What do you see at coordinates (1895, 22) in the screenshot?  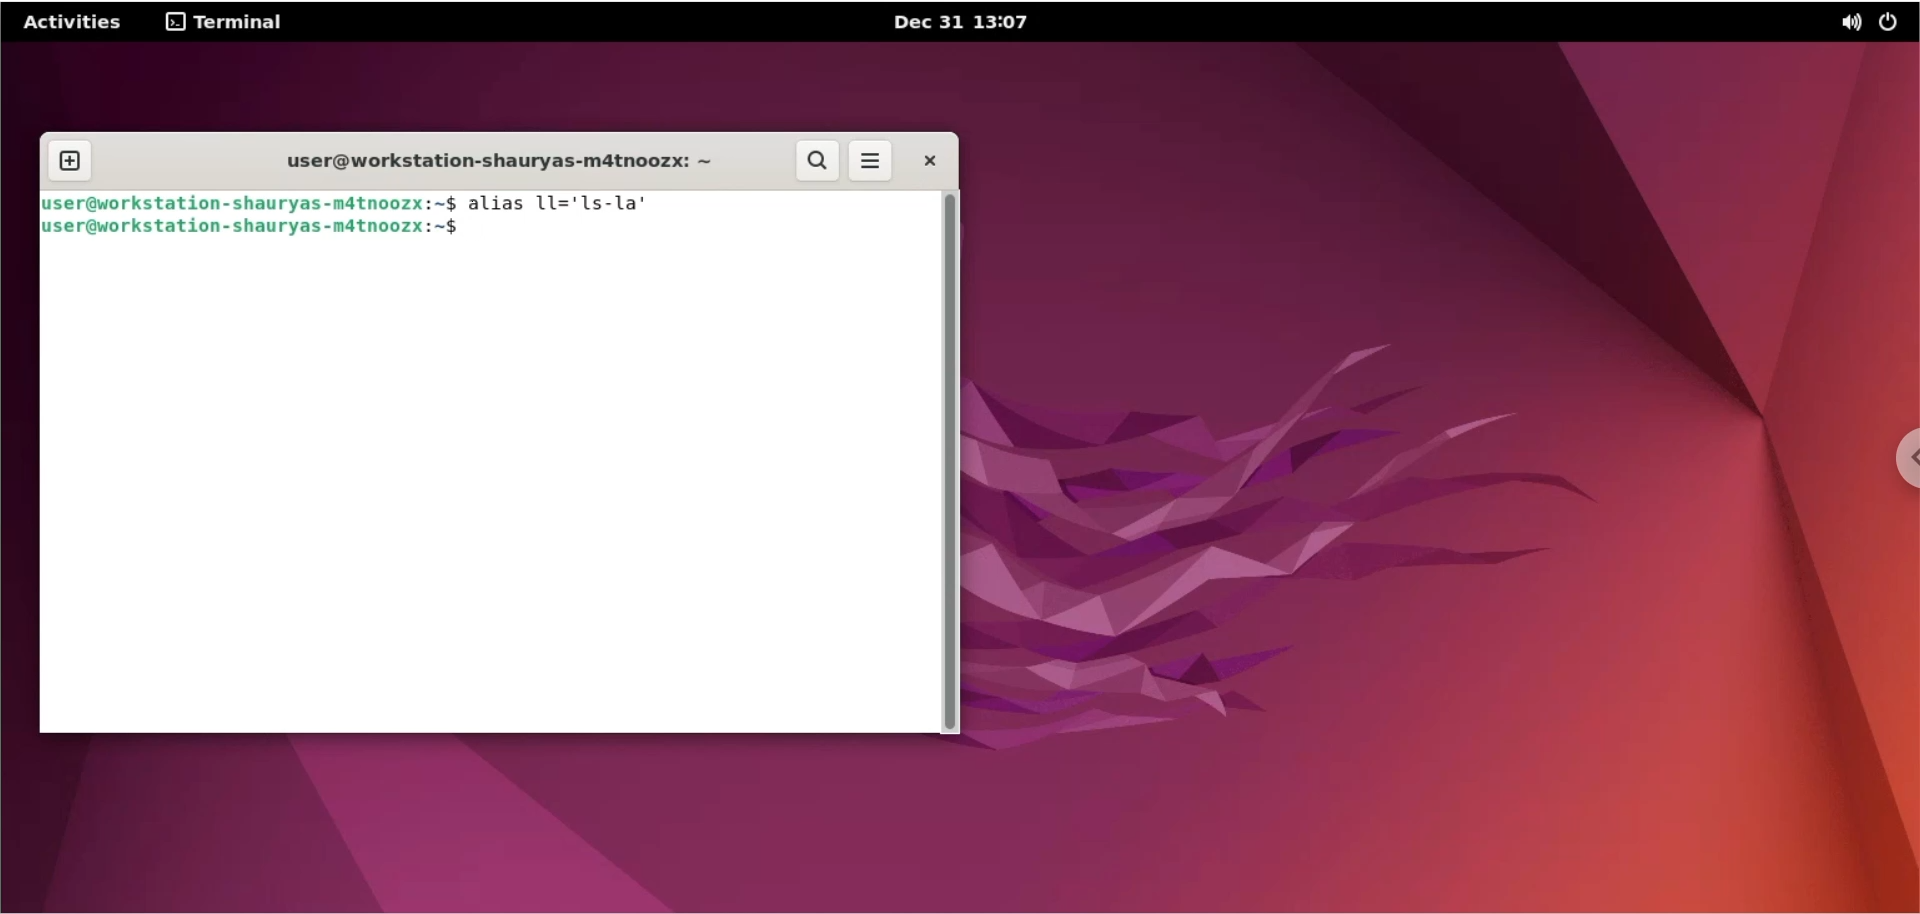 I see `power options` at bounding box center [1895, 22].